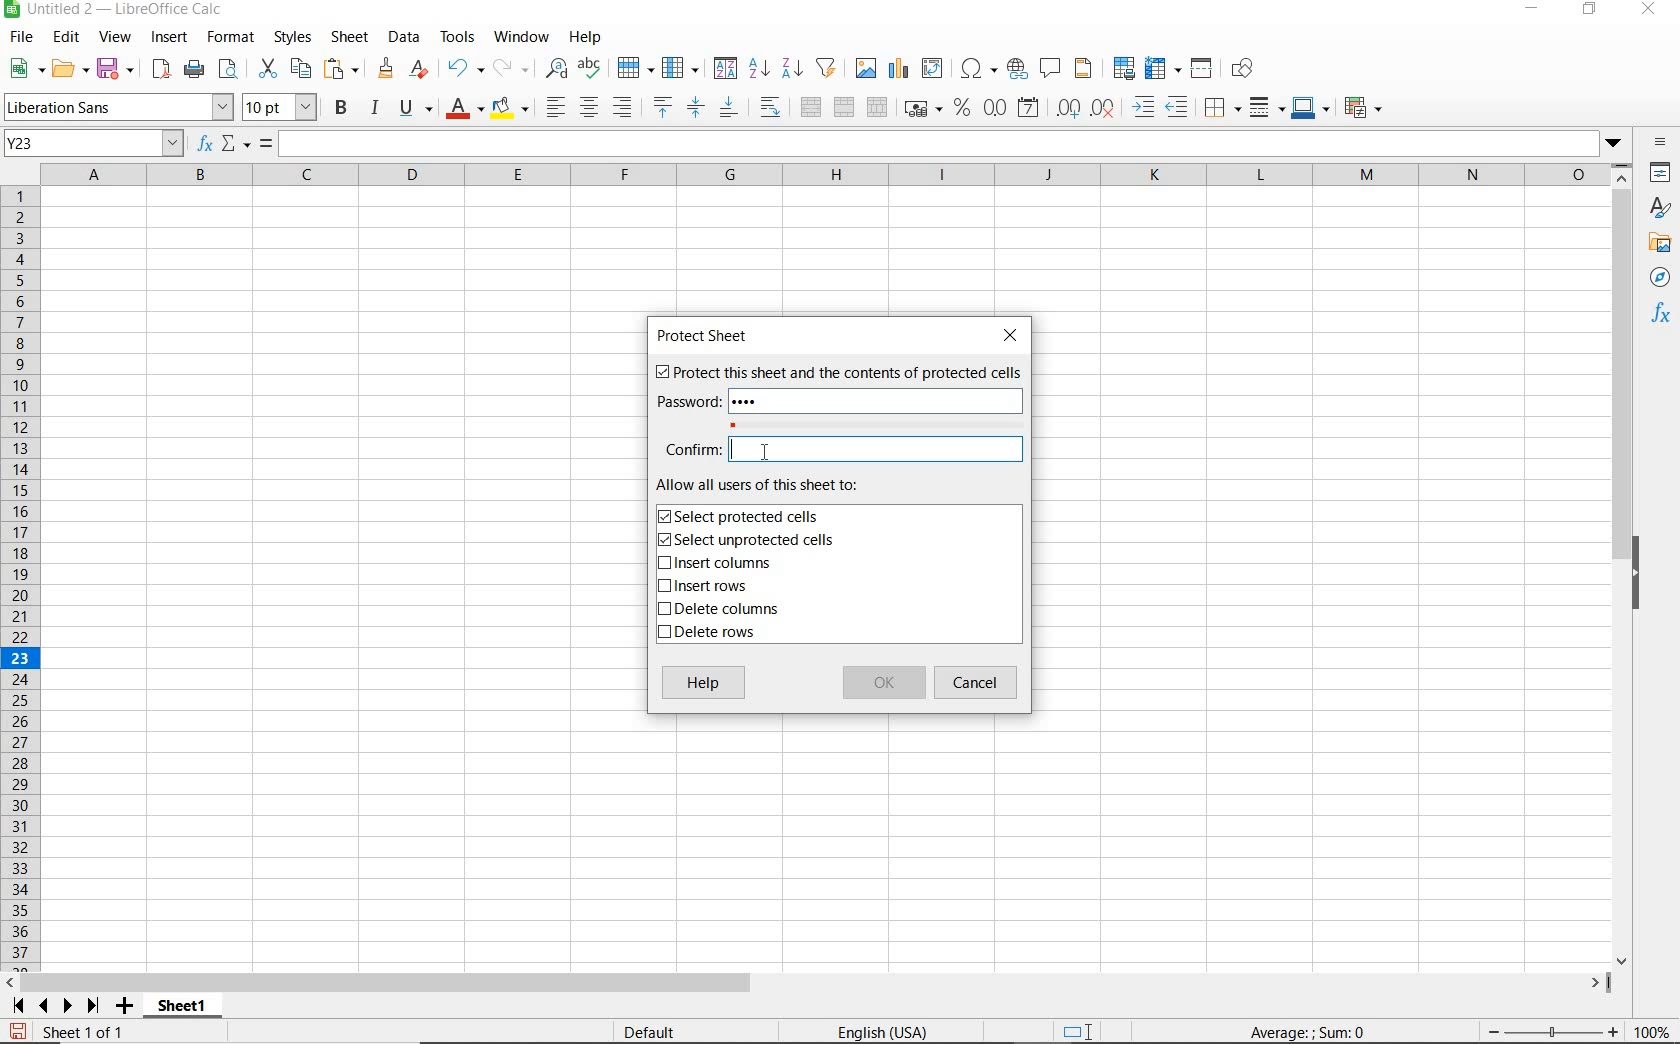 Image resolution: width=1680 pixels, height=1044 pixels. I want to click on ALIGN LEFT, so click(556, 107).